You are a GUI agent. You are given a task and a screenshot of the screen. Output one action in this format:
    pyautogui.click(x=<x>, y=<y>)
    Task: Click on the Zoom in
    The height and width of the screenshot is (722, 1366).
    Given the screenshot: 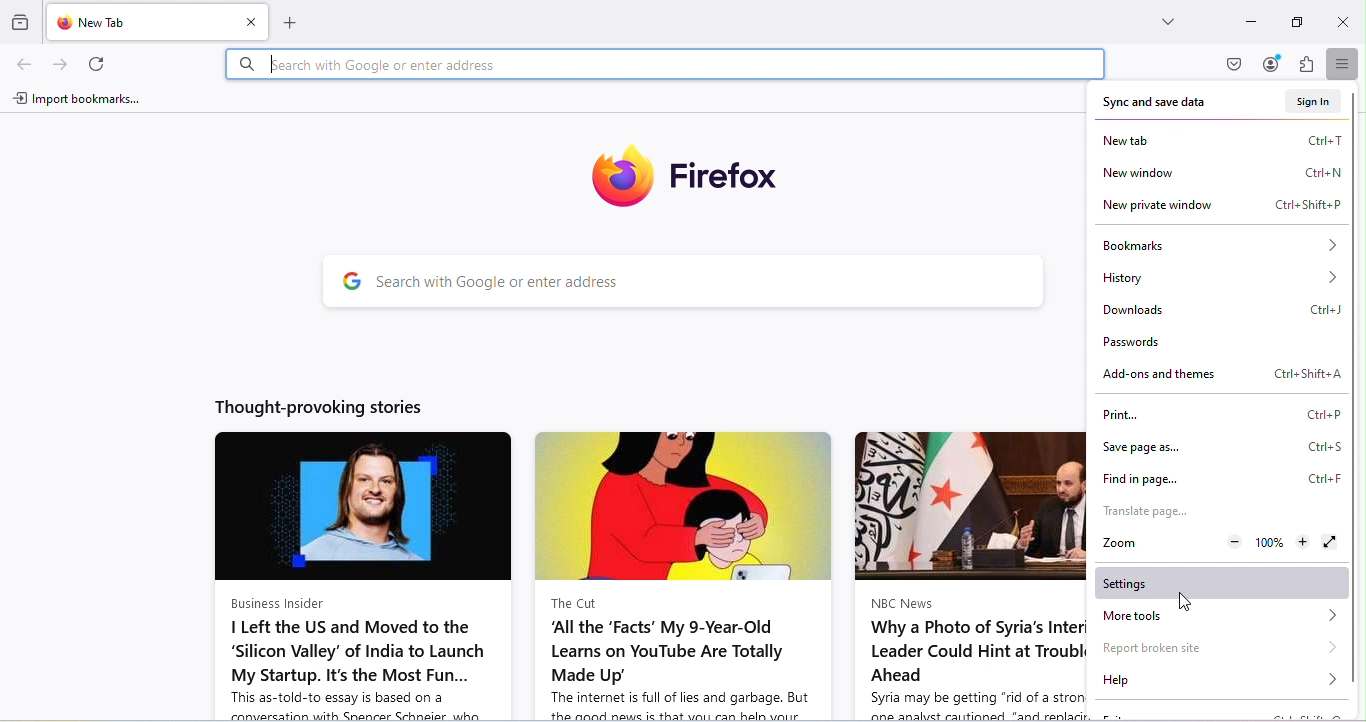 What is the action you would take?
    pyautogui.click(x=1302, y=543)
    